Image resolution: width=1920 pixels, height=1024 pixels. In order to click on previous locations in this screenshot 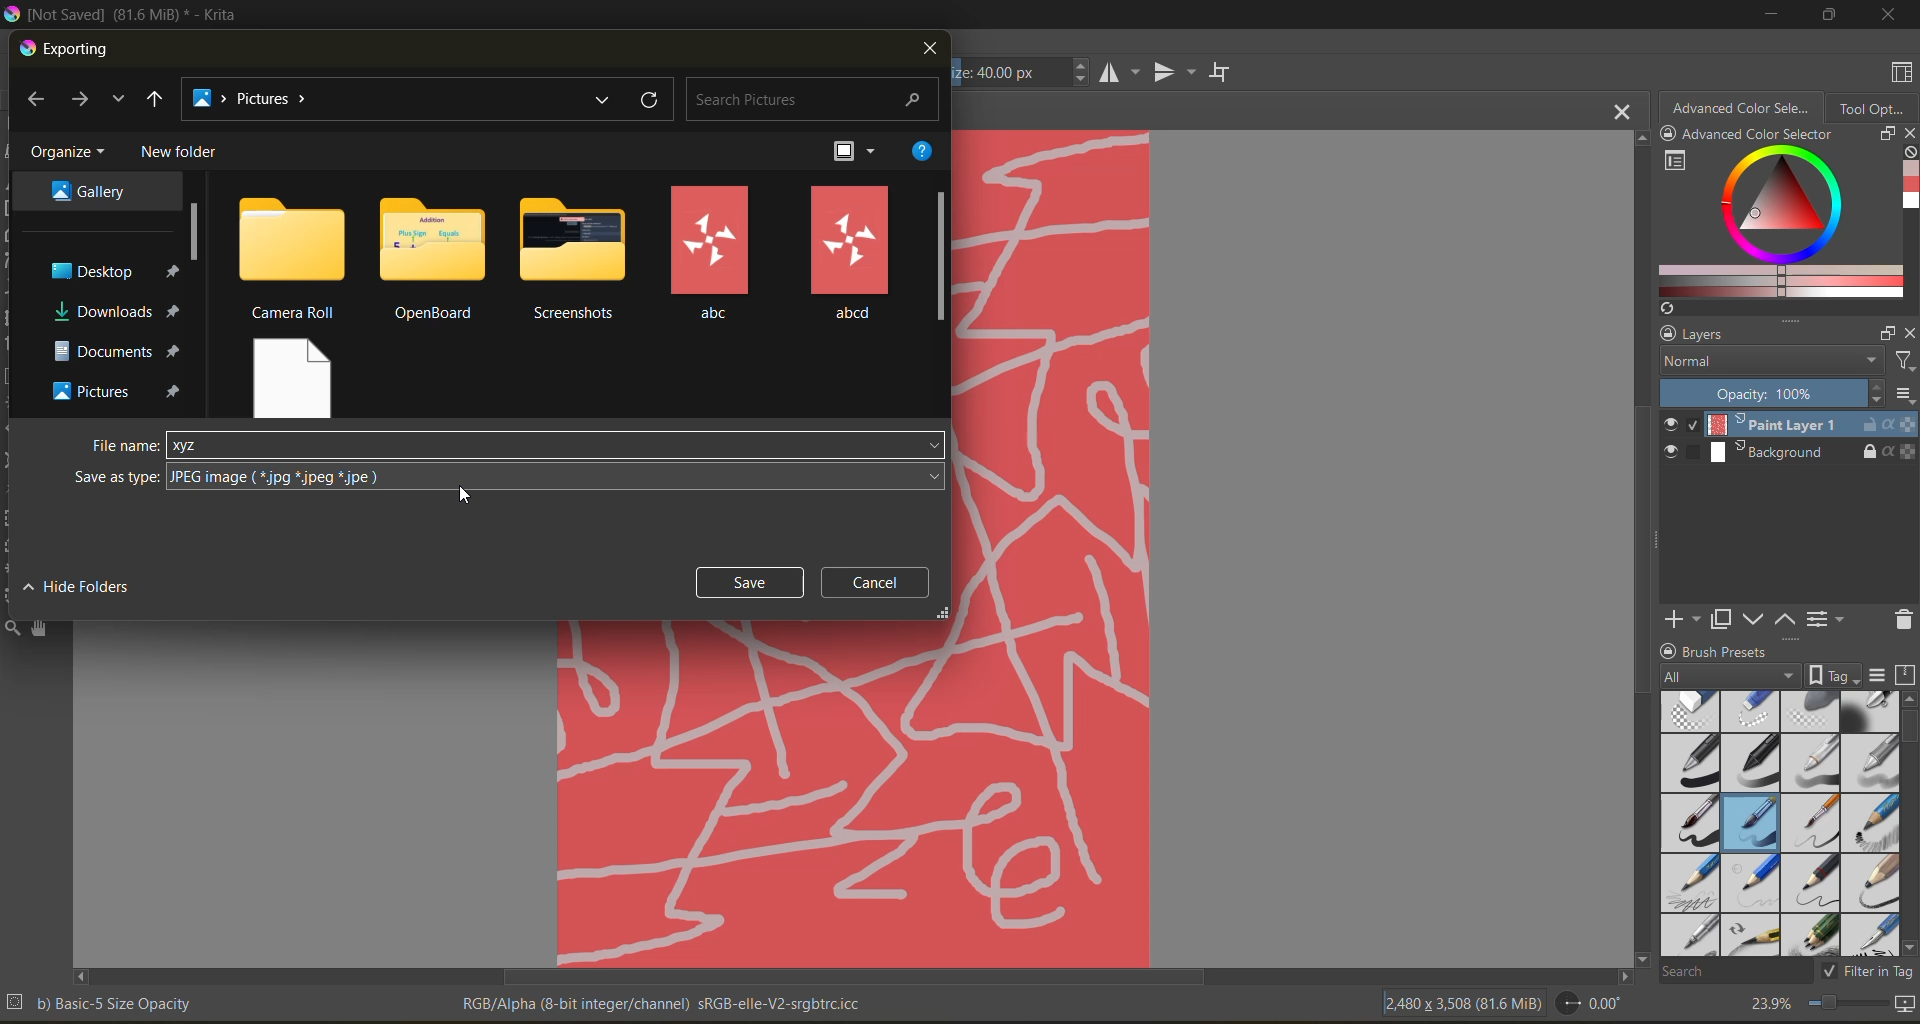, I will do `click(605, 99)`.